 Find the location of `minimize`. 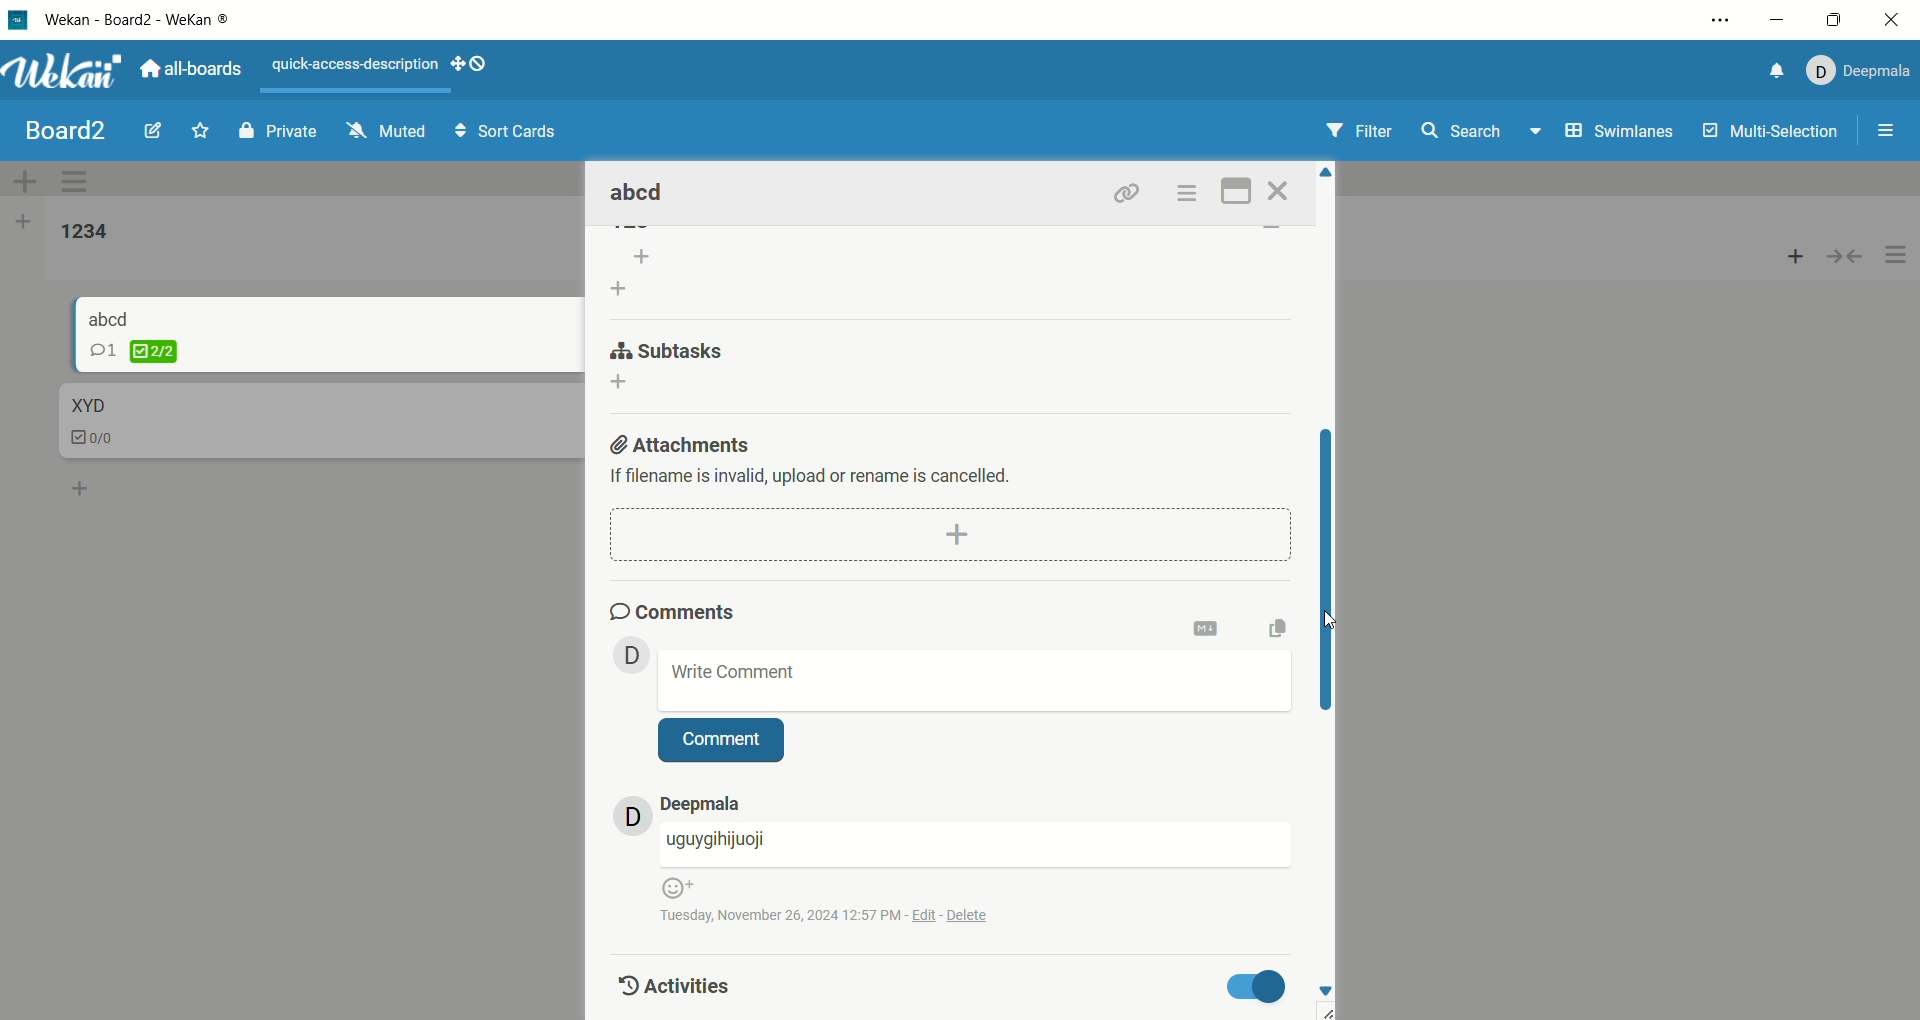

minimize is located at coordinates (1778, 21).